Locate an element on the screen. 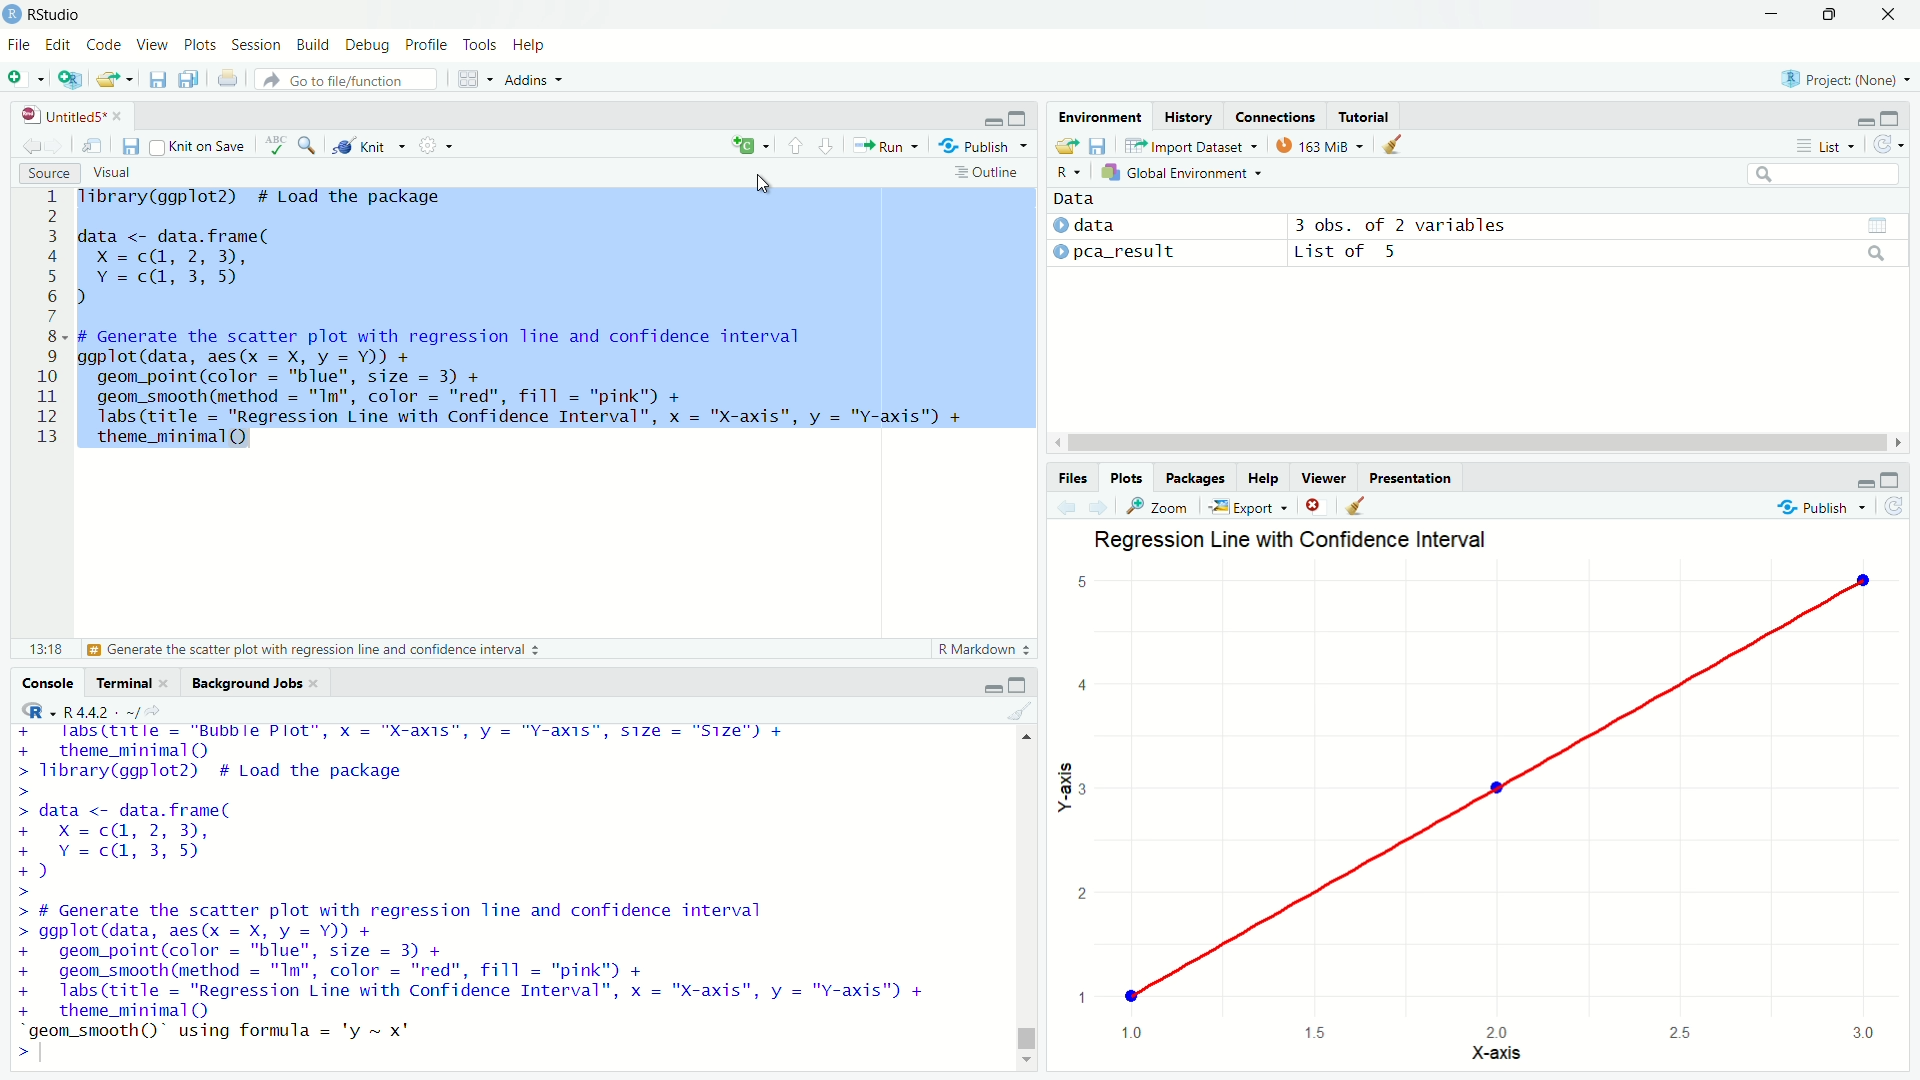 The width and height of the screenshot is (1920, 1080). Refresh the list of objects in the environment is located at coordinates (1887, 145).